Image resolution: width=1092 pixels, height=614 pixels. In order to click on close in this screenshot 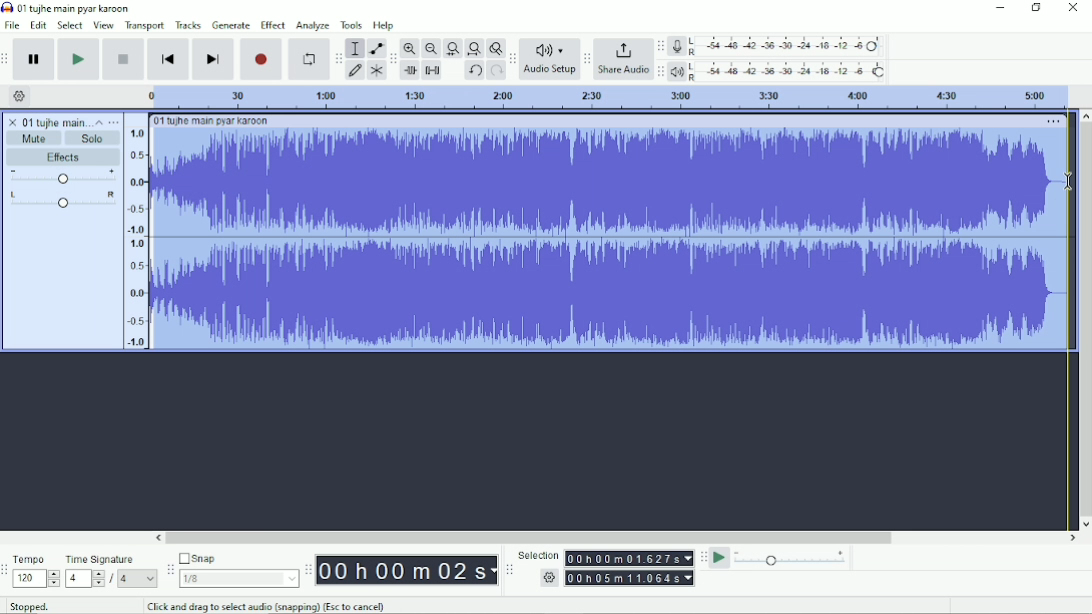, I will do `click(13, 119)`.